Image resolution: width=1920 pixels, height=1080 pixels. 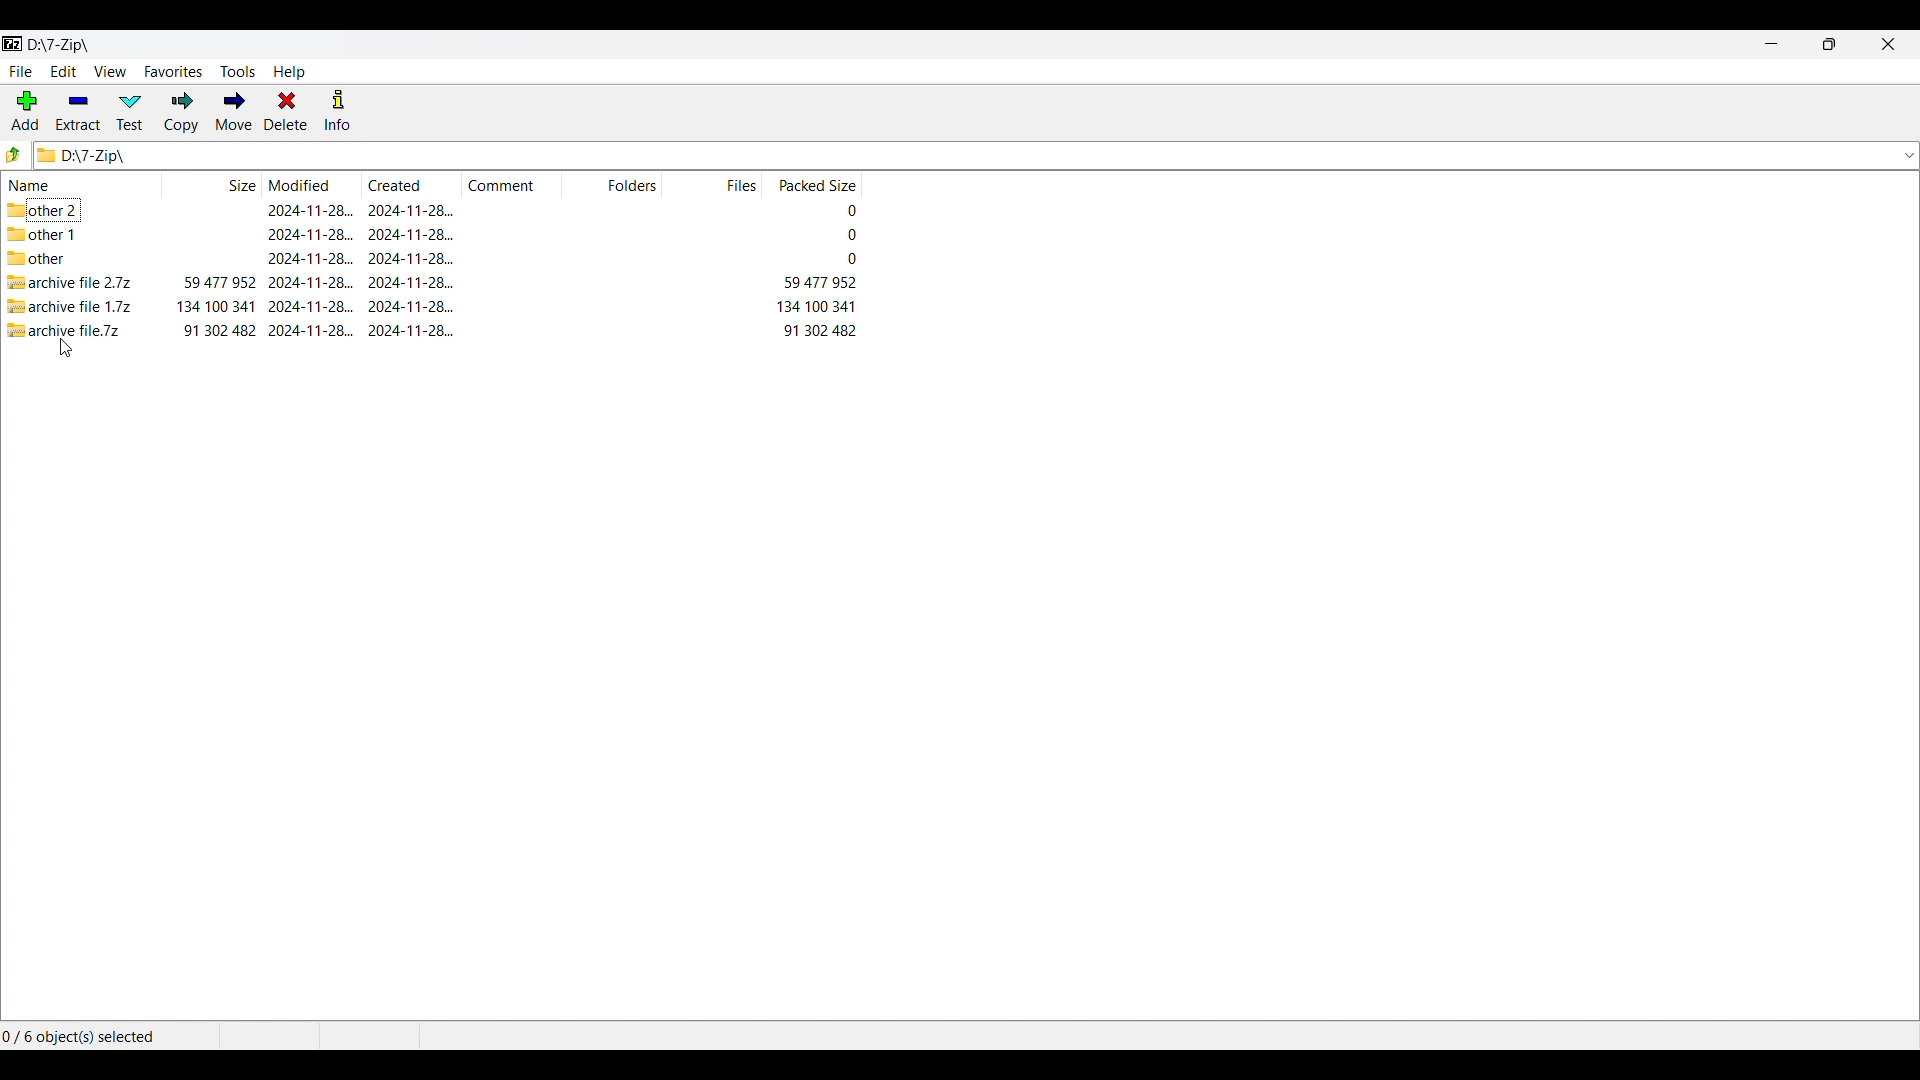 What do you see at coordinates (819, 282) in the screenshot?
I see `packed size` at bounding box center [819, 282].